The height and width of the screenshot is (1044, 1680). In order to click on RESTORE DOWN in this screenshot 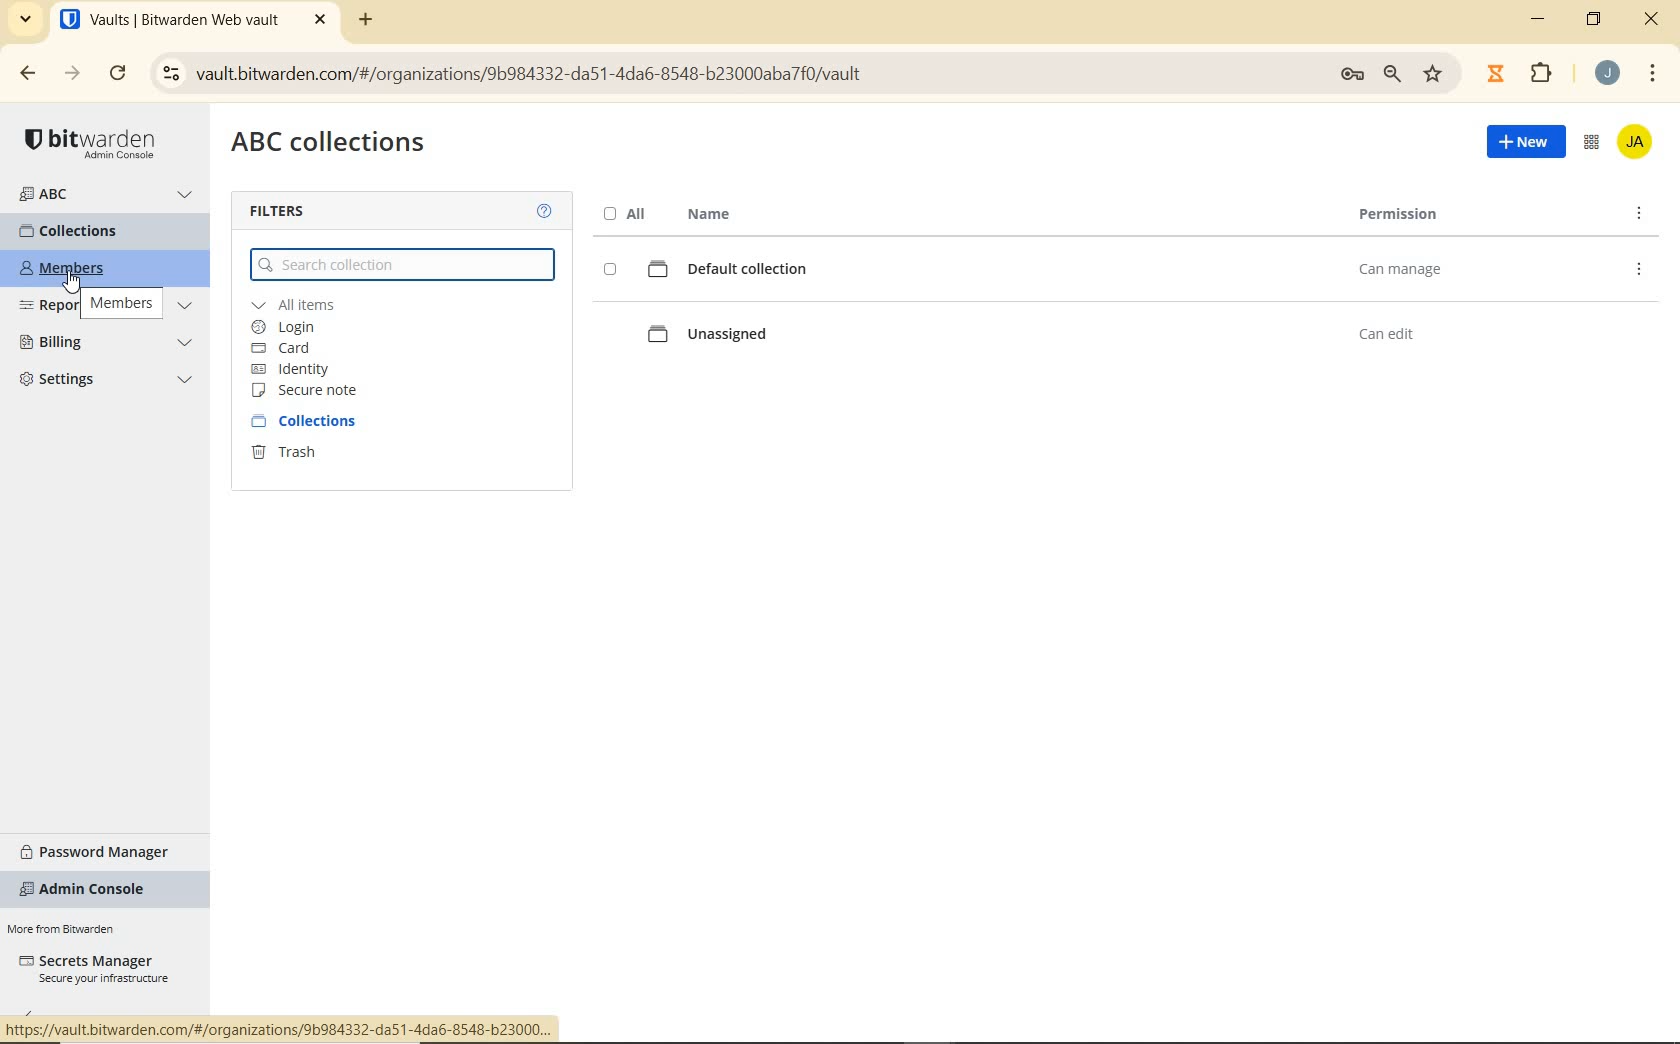, I will do `click(1596, 23)`.